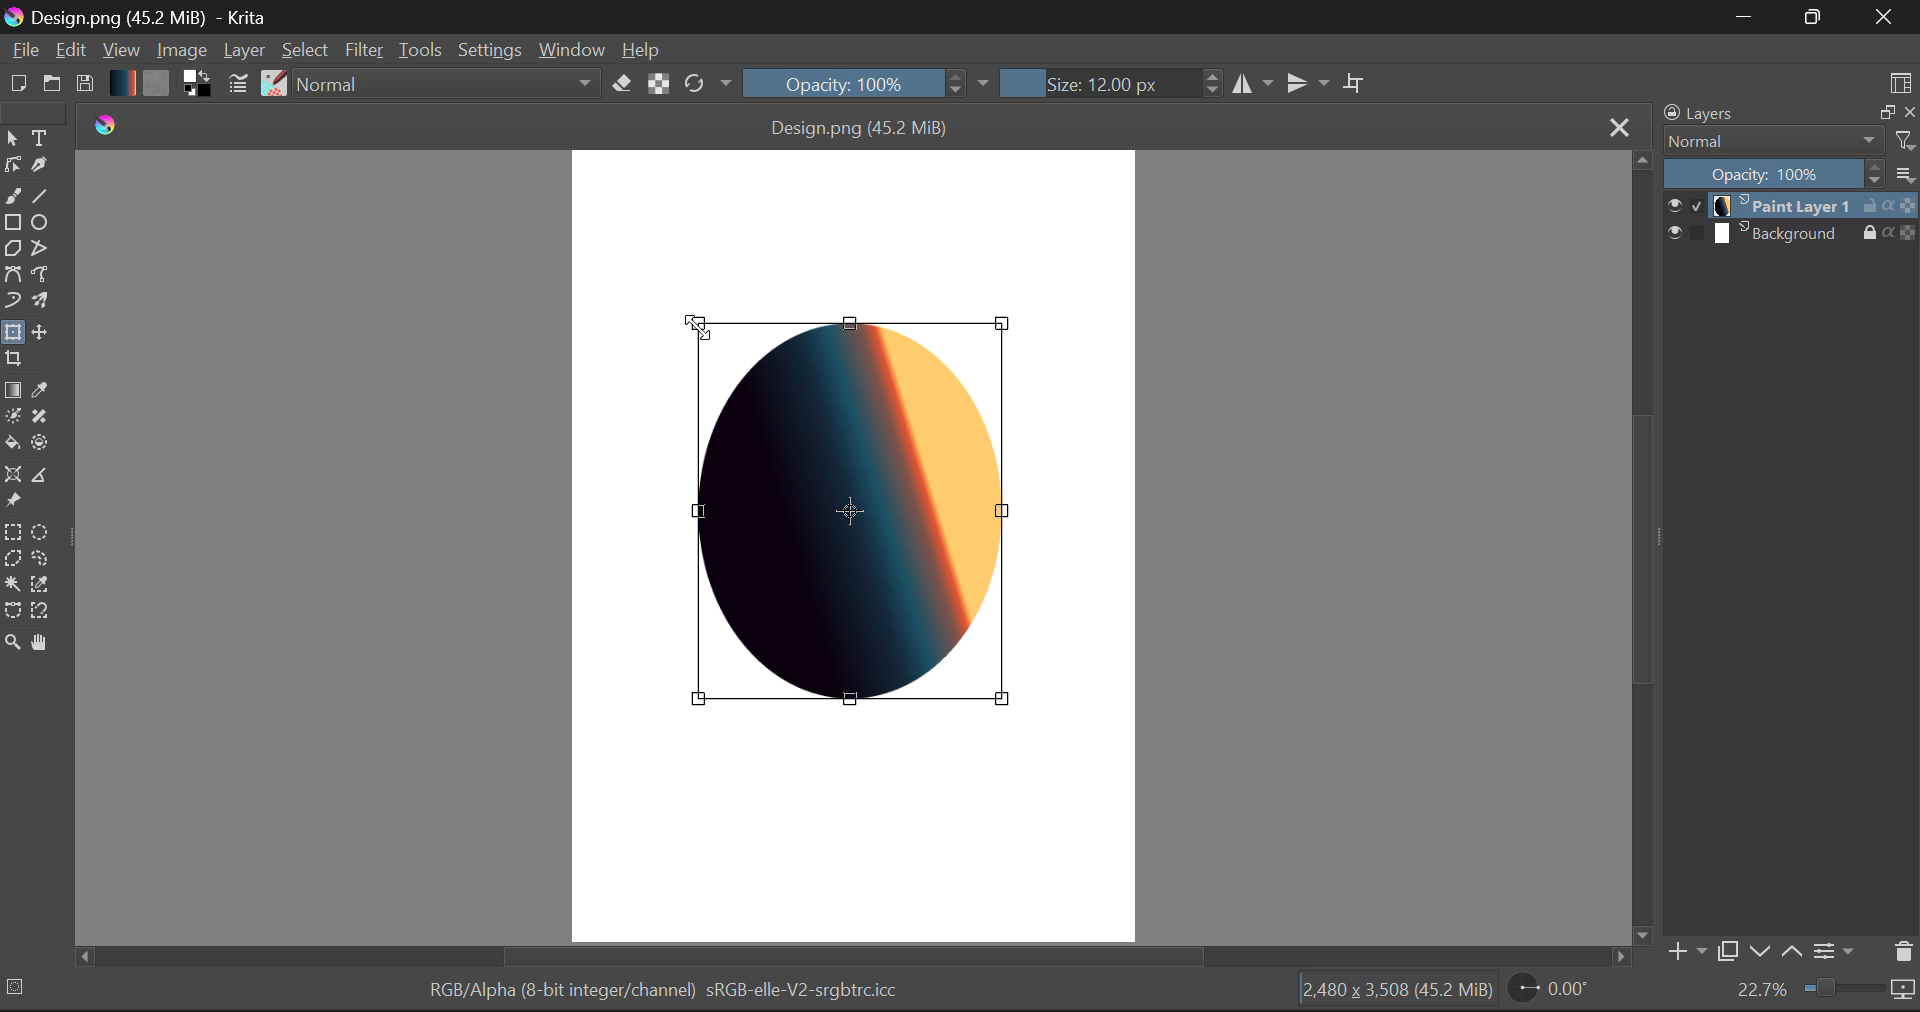 The image size is (1920, 1012). What do you see at coordinates (862, 124) in the screenshot?
I see `Design.png (45.2MB)` at bounding box center [862, 124].